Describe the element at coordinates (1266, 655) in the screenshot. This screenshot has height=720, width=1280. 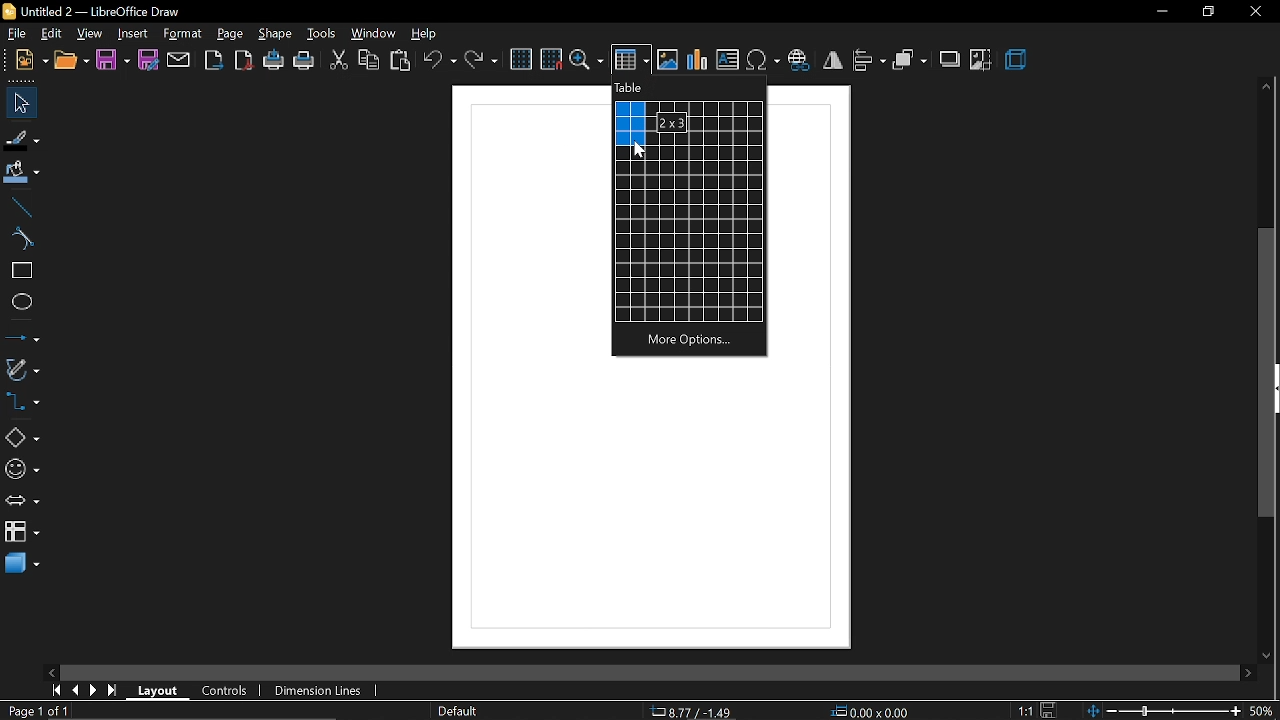
I see `move down` at that location.